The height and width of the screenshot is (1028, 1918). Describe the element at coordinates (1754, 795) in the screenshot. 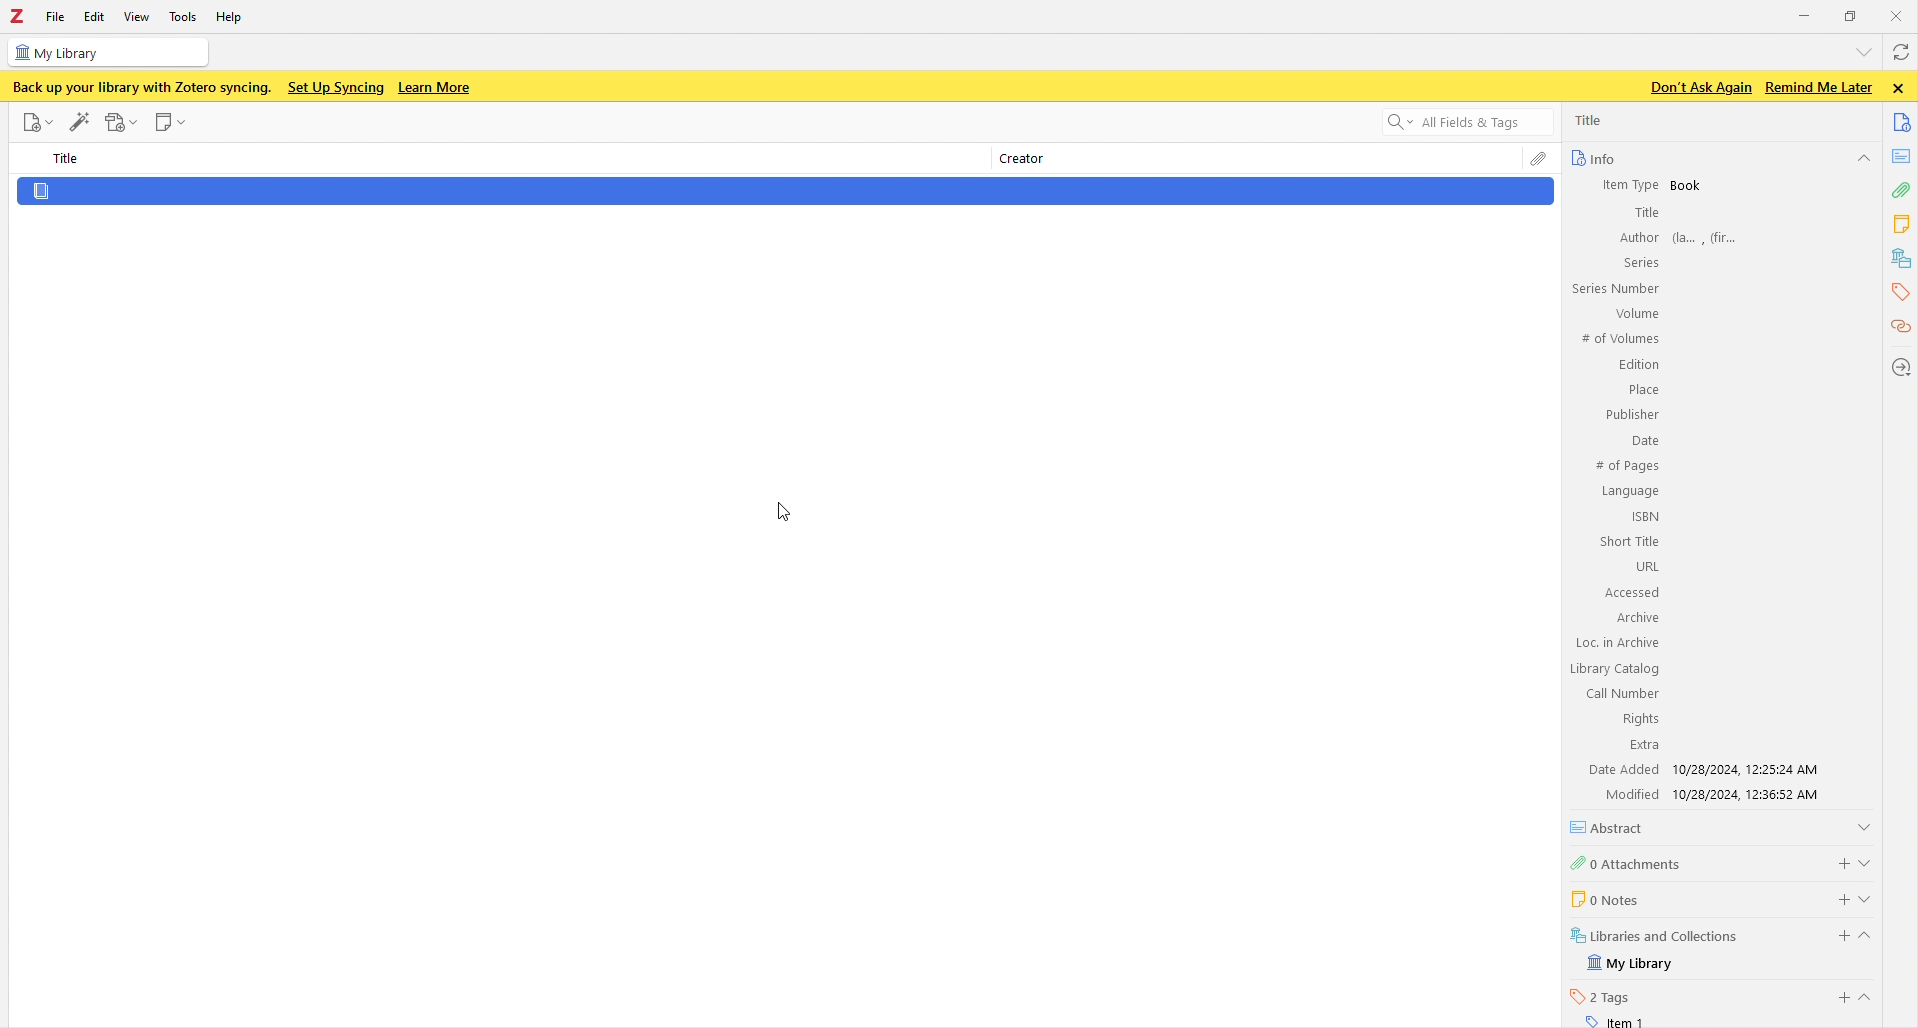

I see `10/28/2024, 12:36:52 AM` at that location.